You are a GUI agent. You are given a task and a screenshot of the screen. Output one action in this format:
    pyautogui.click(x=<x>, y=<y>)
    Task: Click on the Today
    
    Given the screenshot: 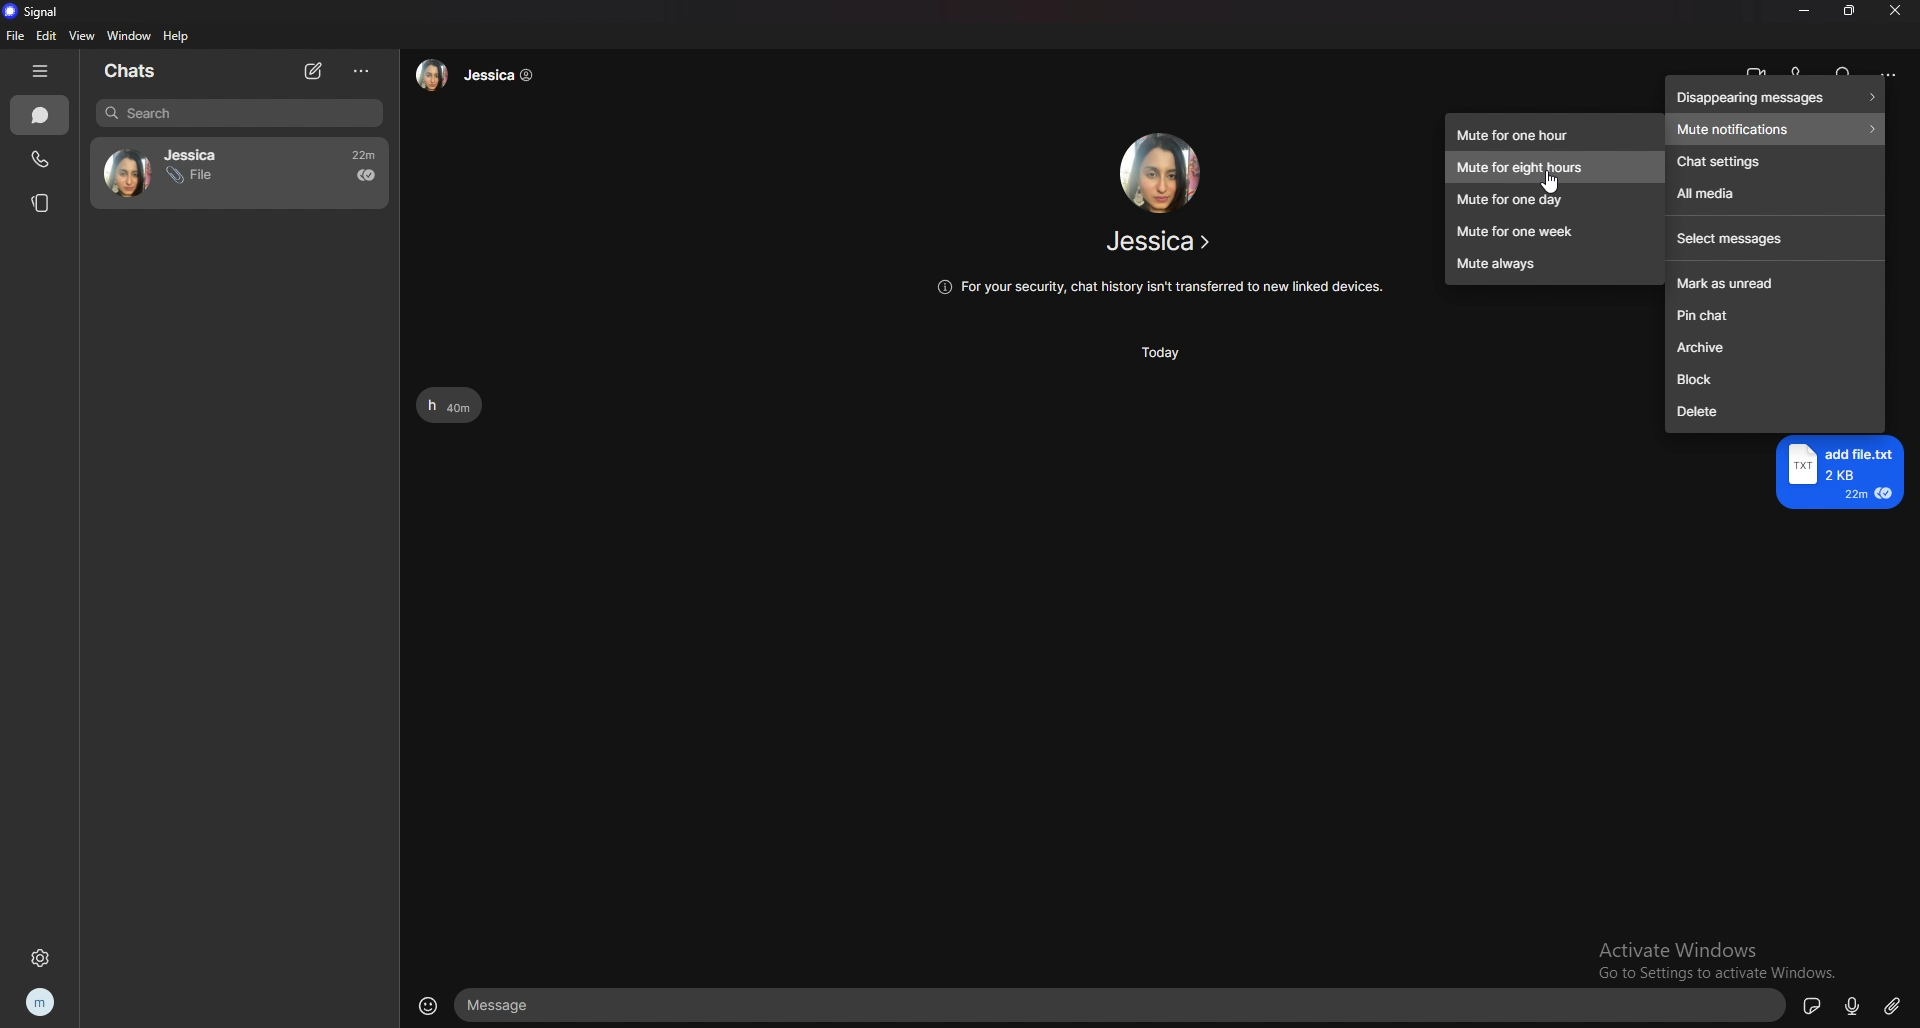 What is the action you would take?
    pyautogui.click(x=1148, y=349)
    